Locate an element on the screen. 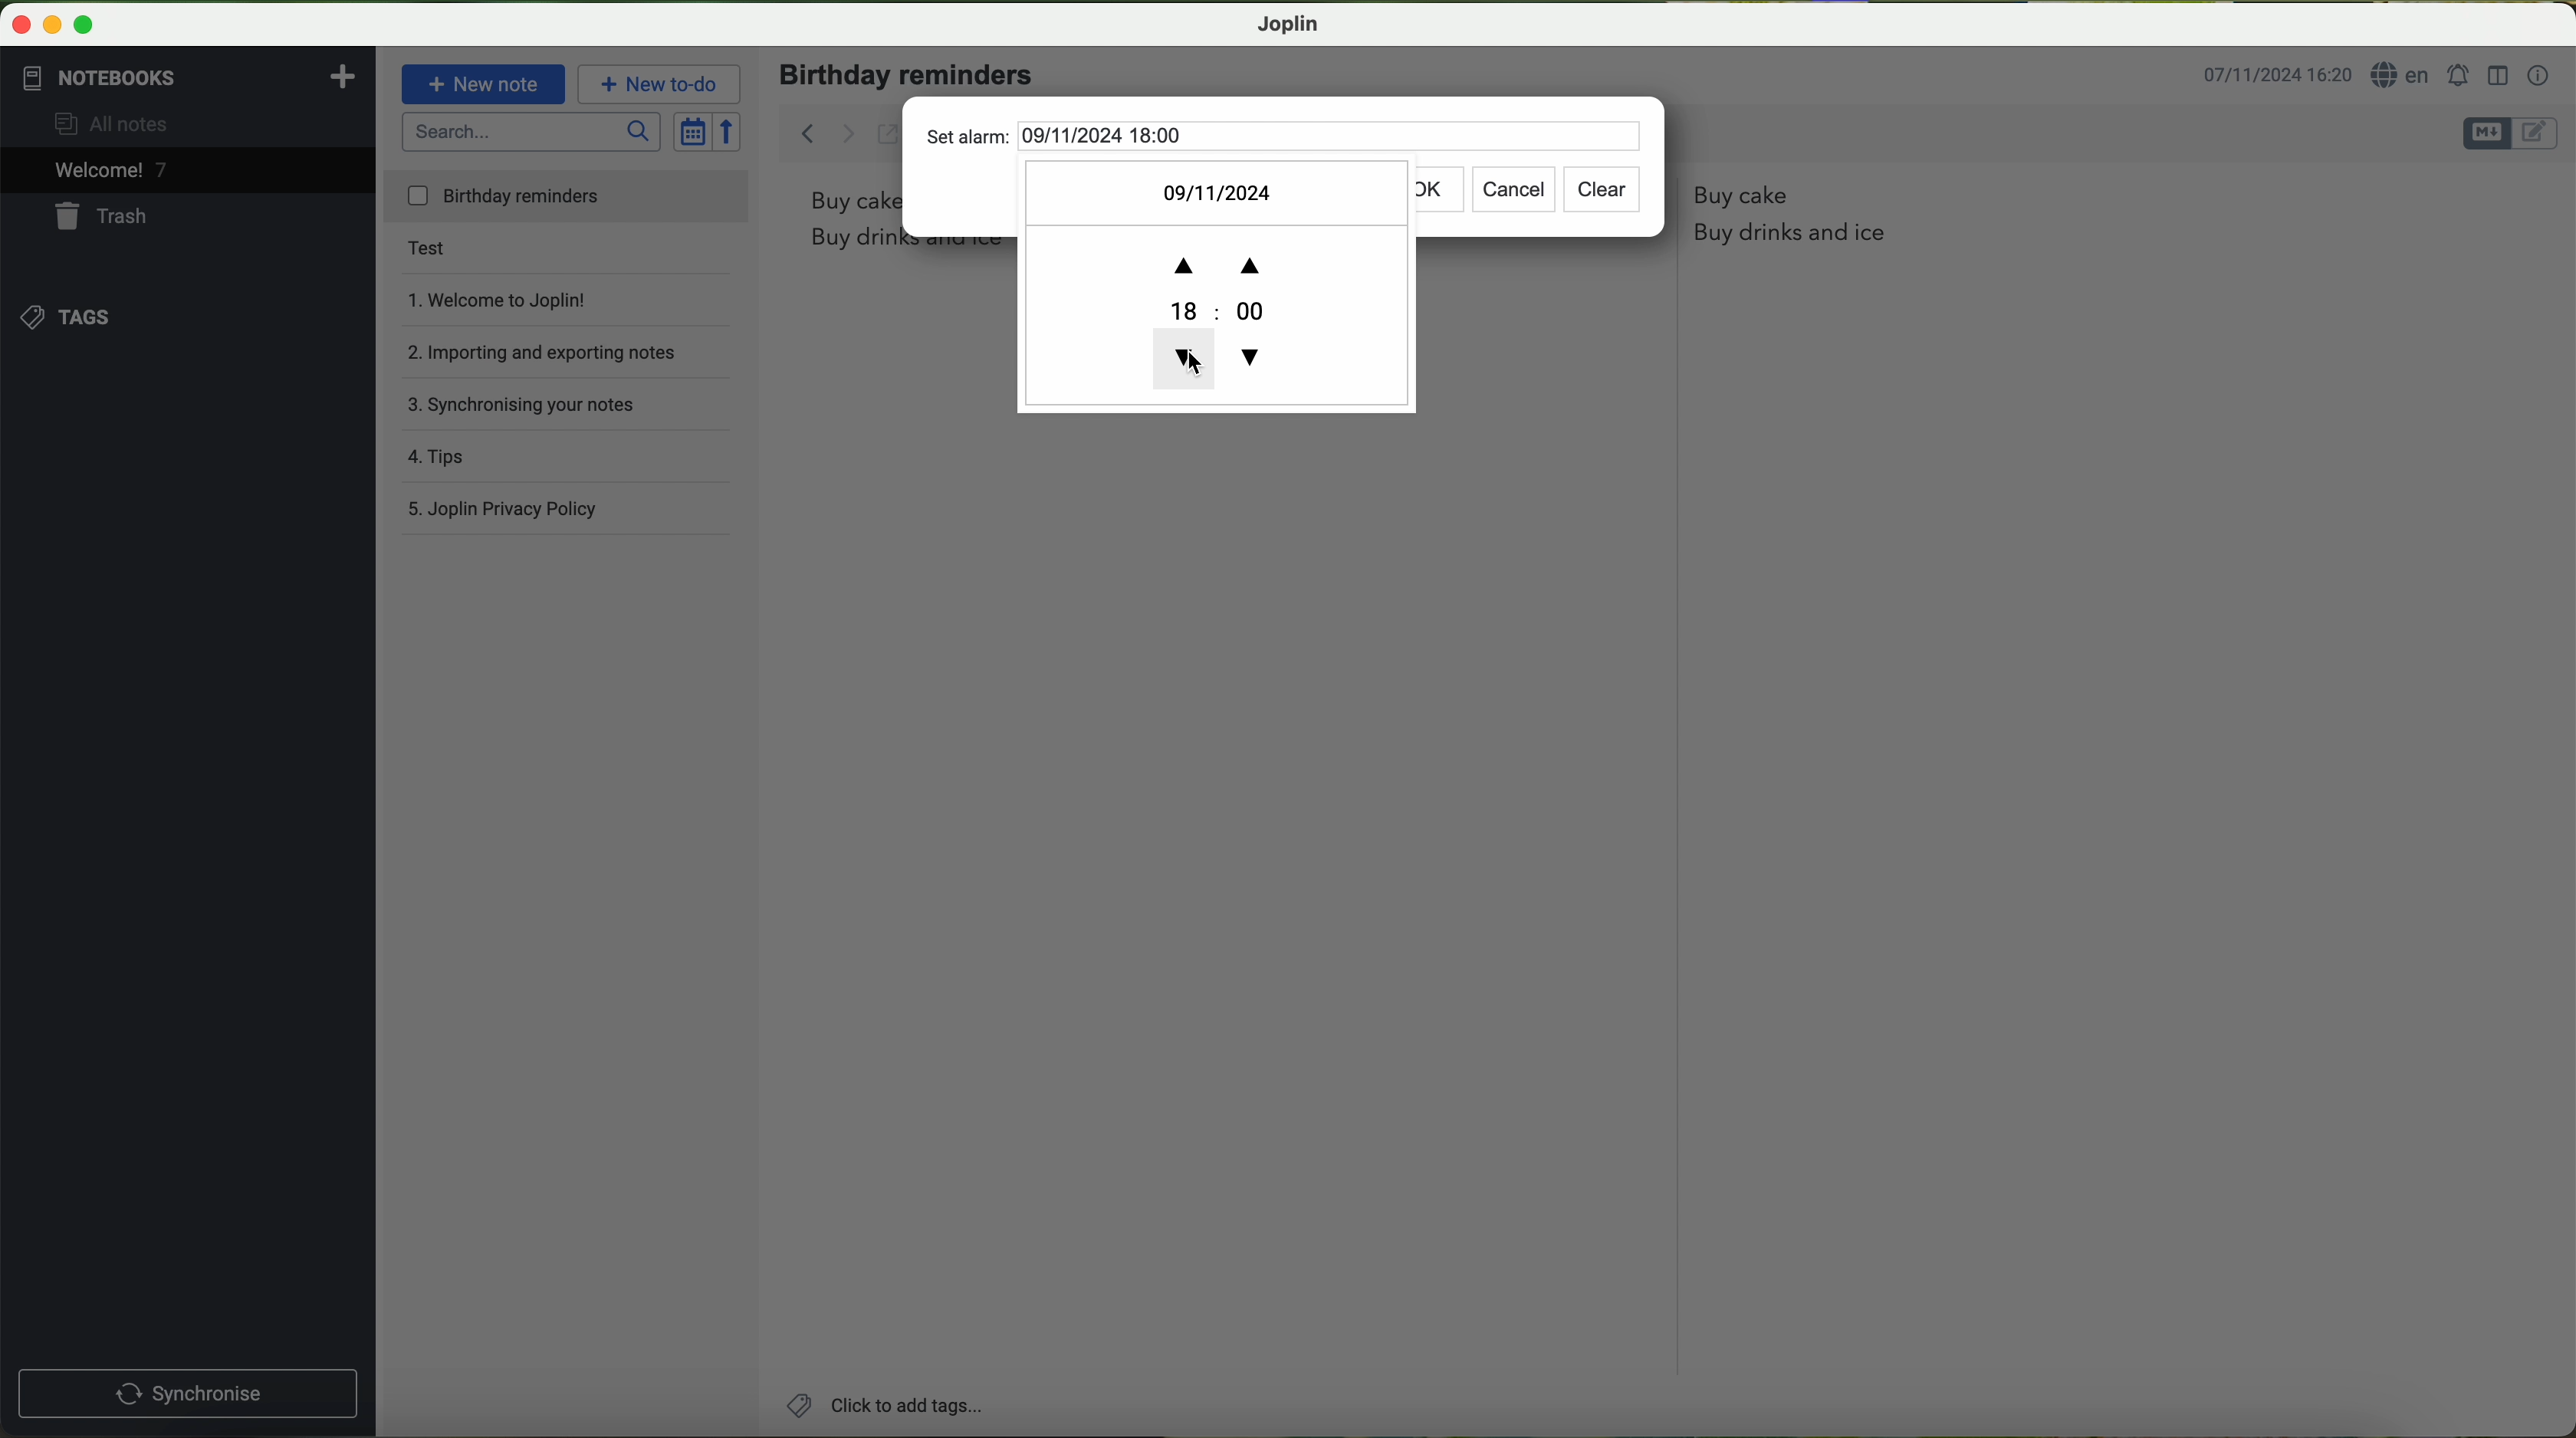 Image resolution: width=2576 pixels, height=1438 pixels. Joplin privacy policy is located at coordinates (505, 504).